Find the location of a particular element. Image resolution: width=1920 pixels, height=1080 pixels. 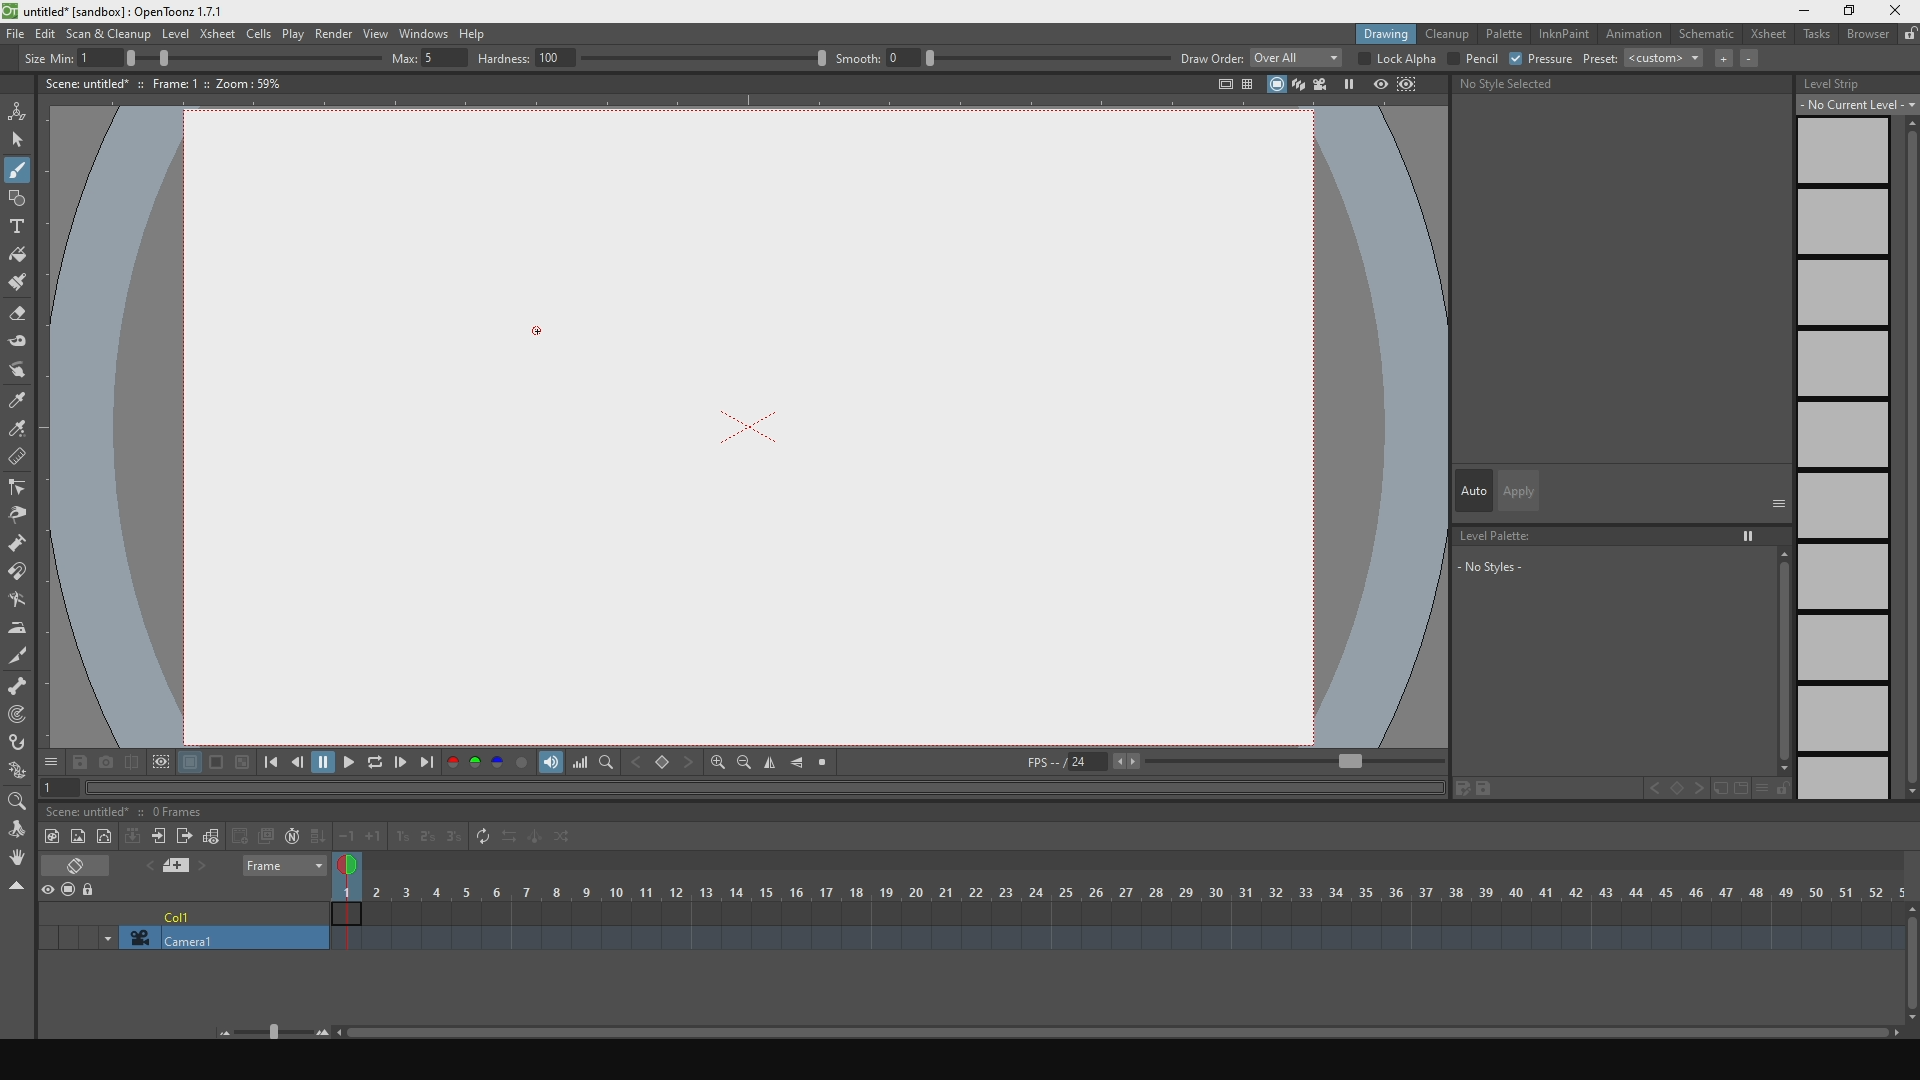

move is located at coordinates (22, 372).